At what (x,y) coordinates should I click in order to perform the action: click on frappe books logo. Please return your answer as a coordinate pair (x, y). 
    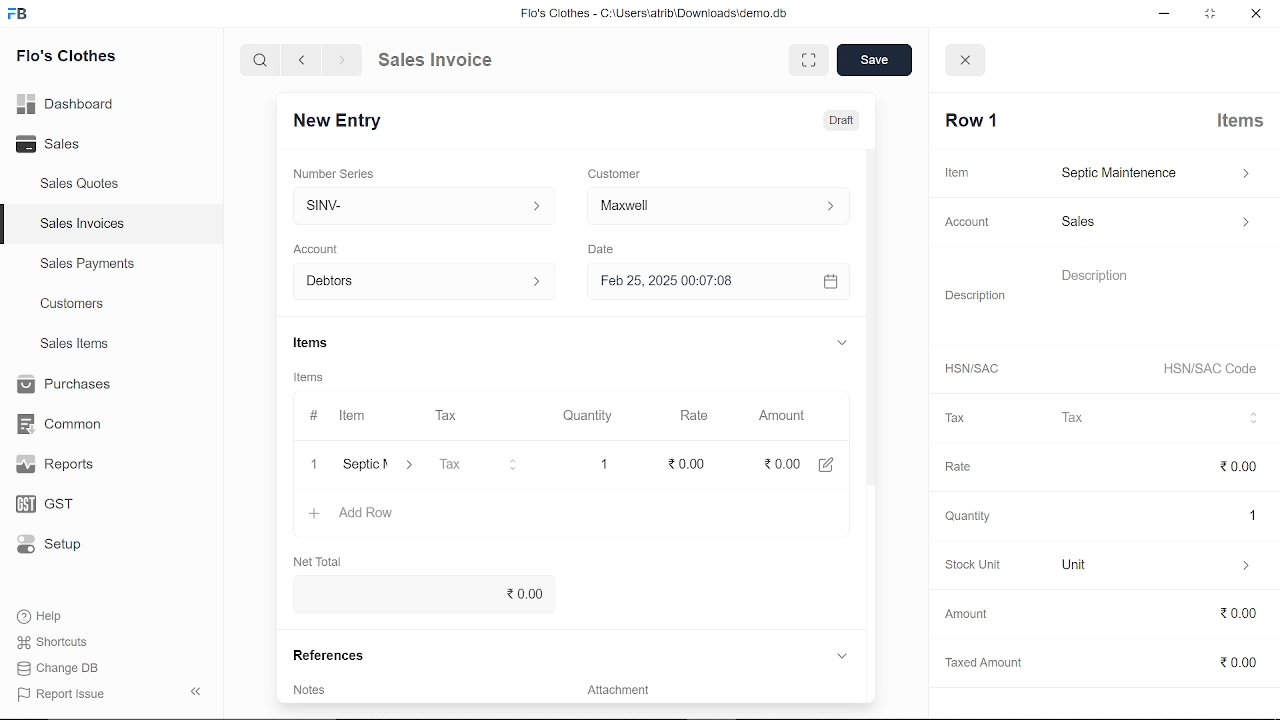
    Looking at the image, I should click on (20, 17).